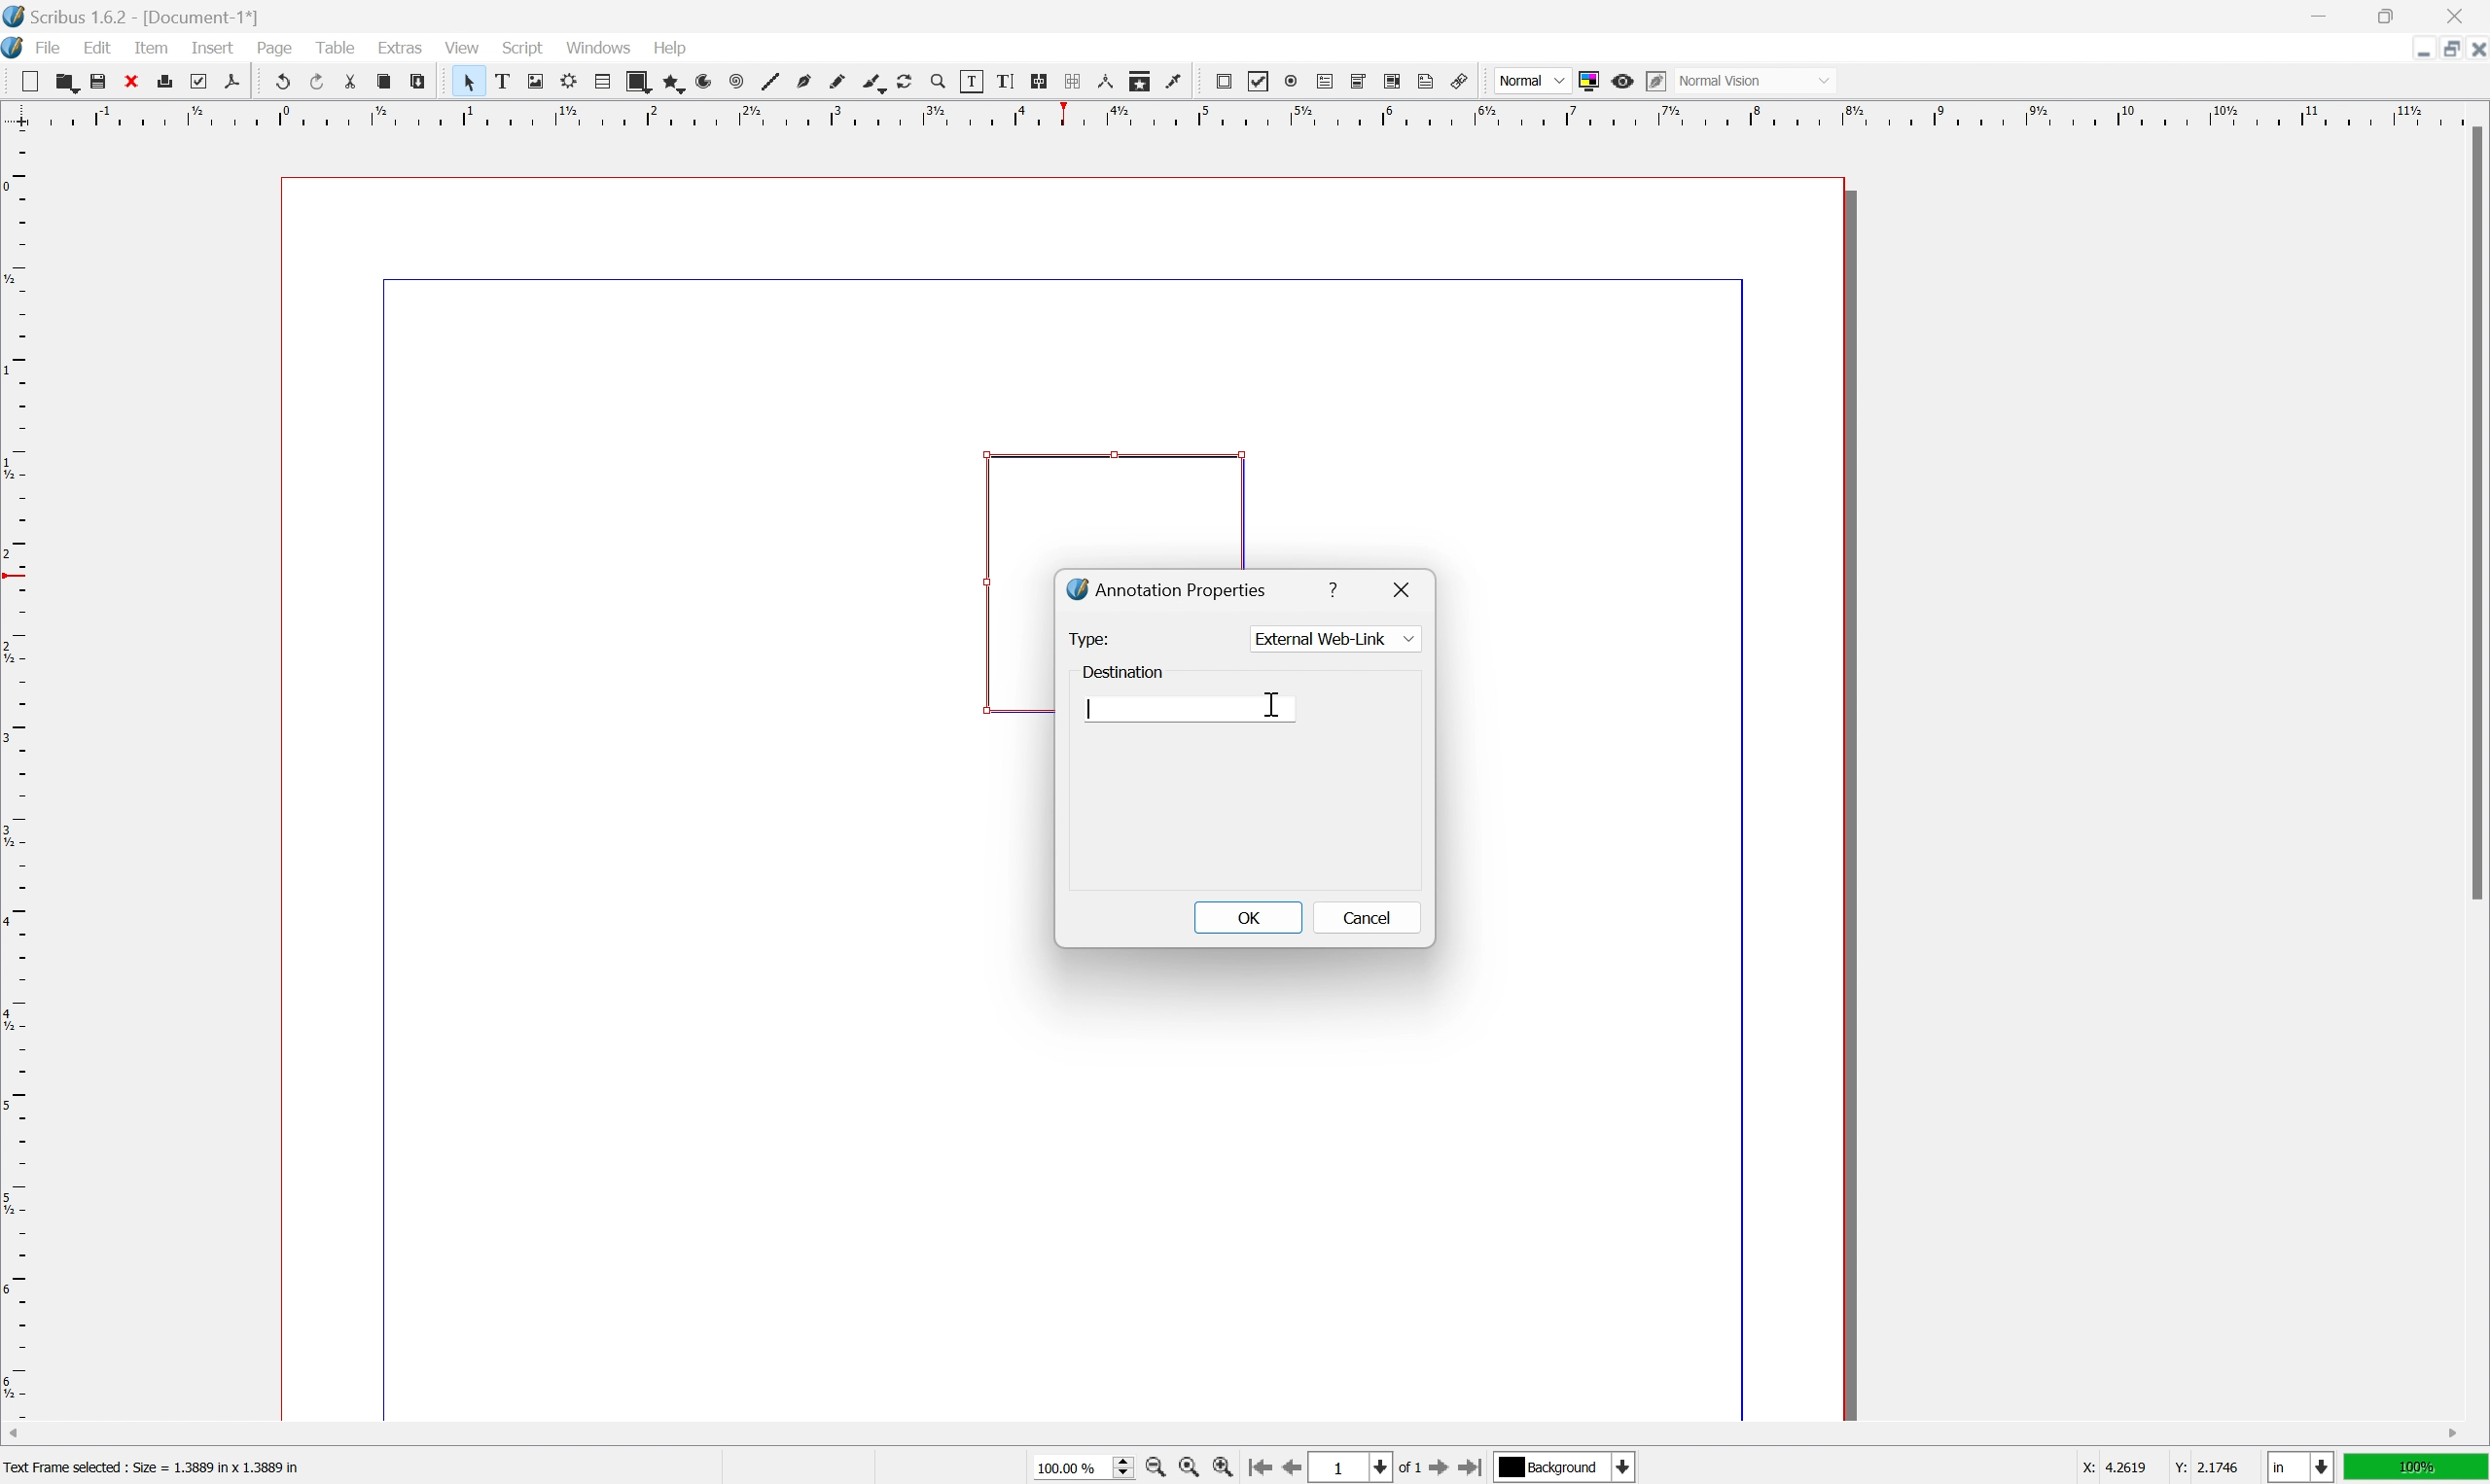  What do you see at coordinates (1624, 81) in the screenshot?
I see `preview mode` at bounding box center [1624, 81].